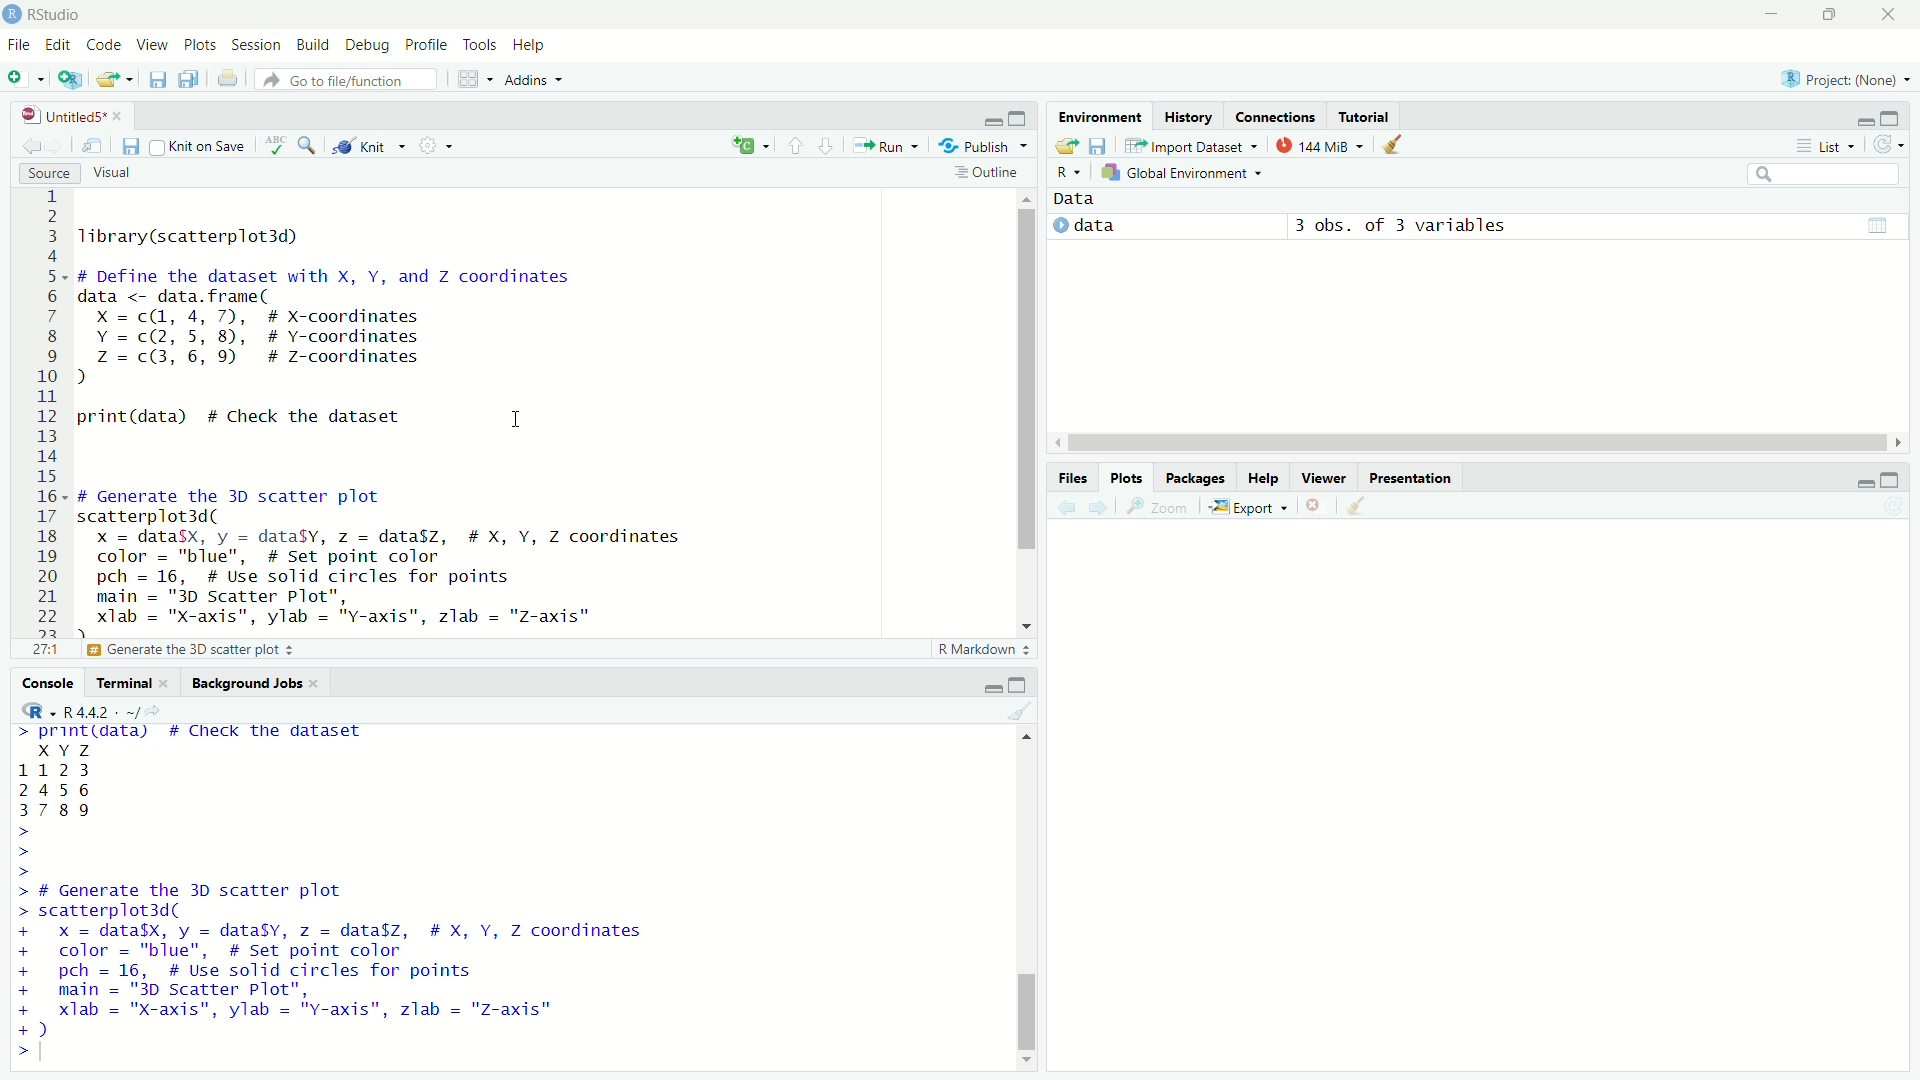 This screenshot has height=1080, width=1920. Describe the element at coordinates (350, 79) in the screenshot. I see `Go to file/function` at that location.